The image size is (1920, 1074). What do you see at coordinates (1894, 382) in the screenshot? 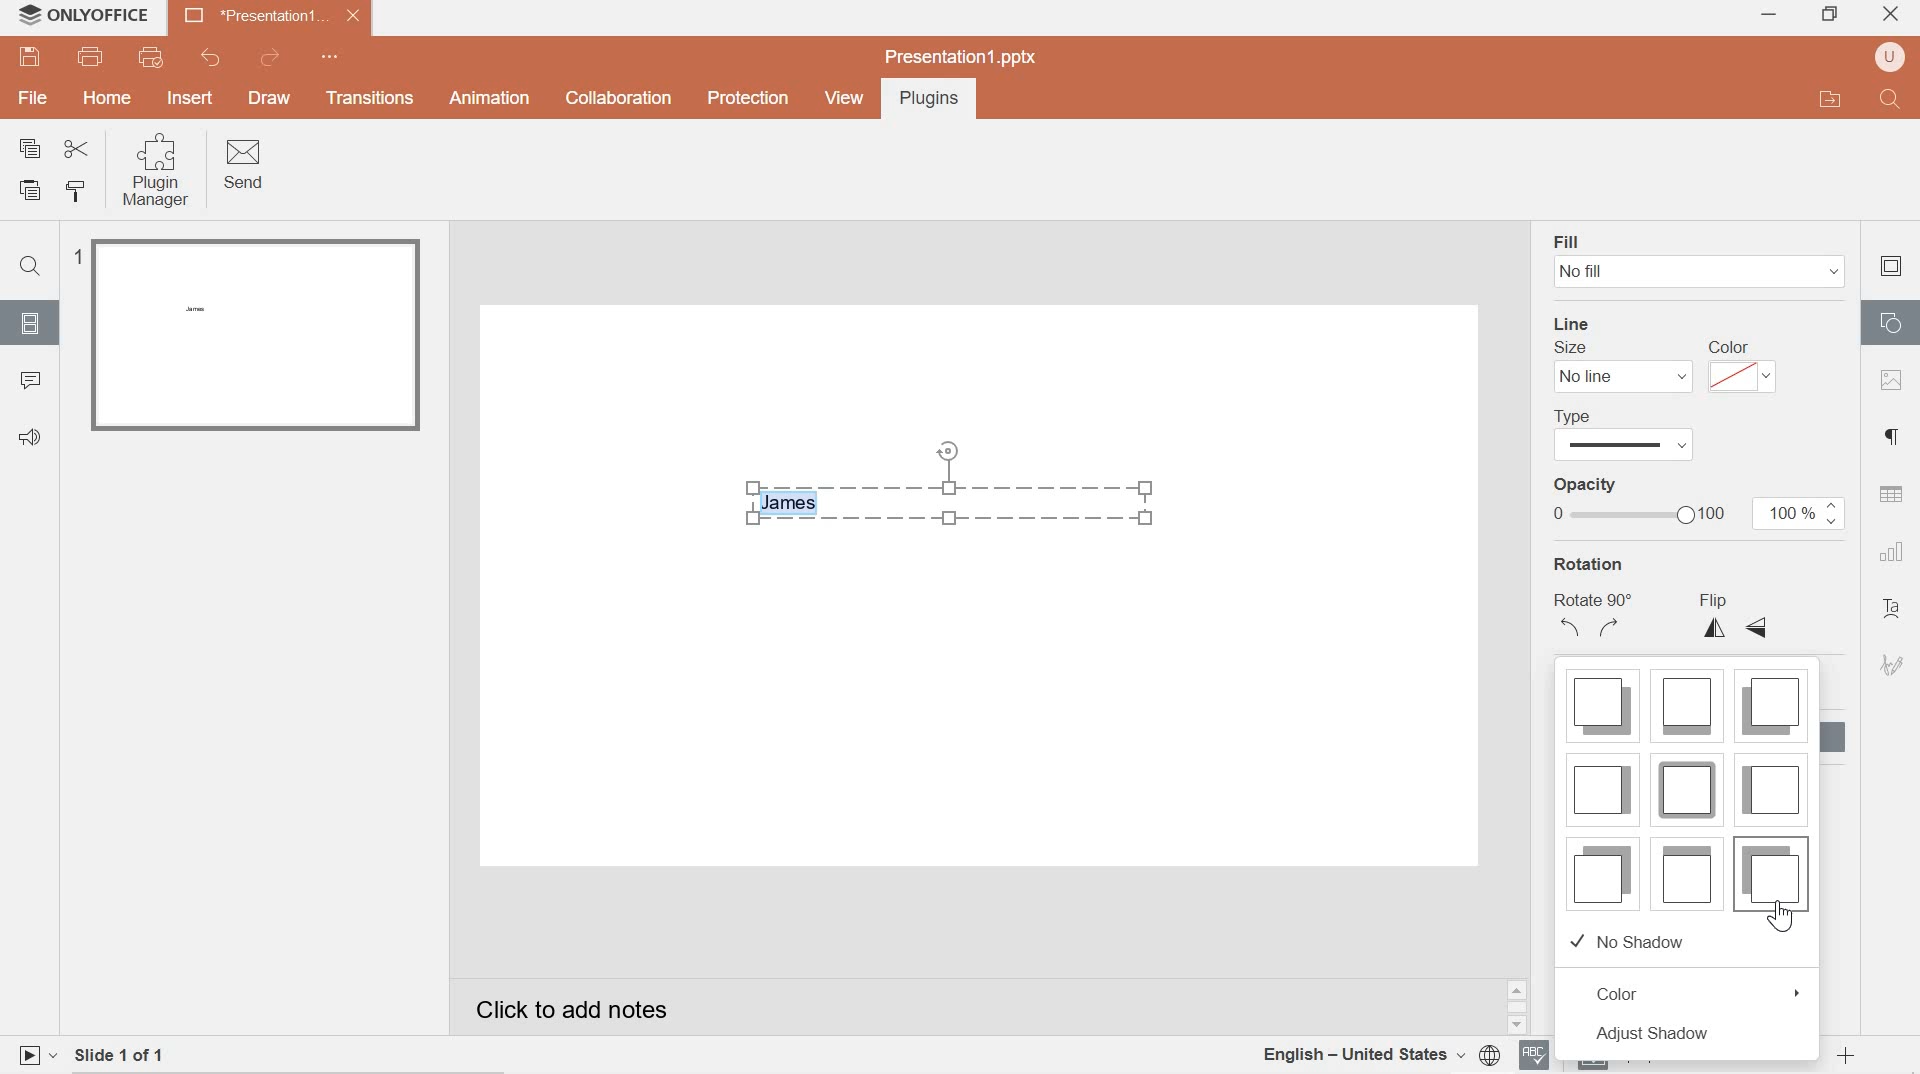
I see `image` at bounding box center [1894, 382].